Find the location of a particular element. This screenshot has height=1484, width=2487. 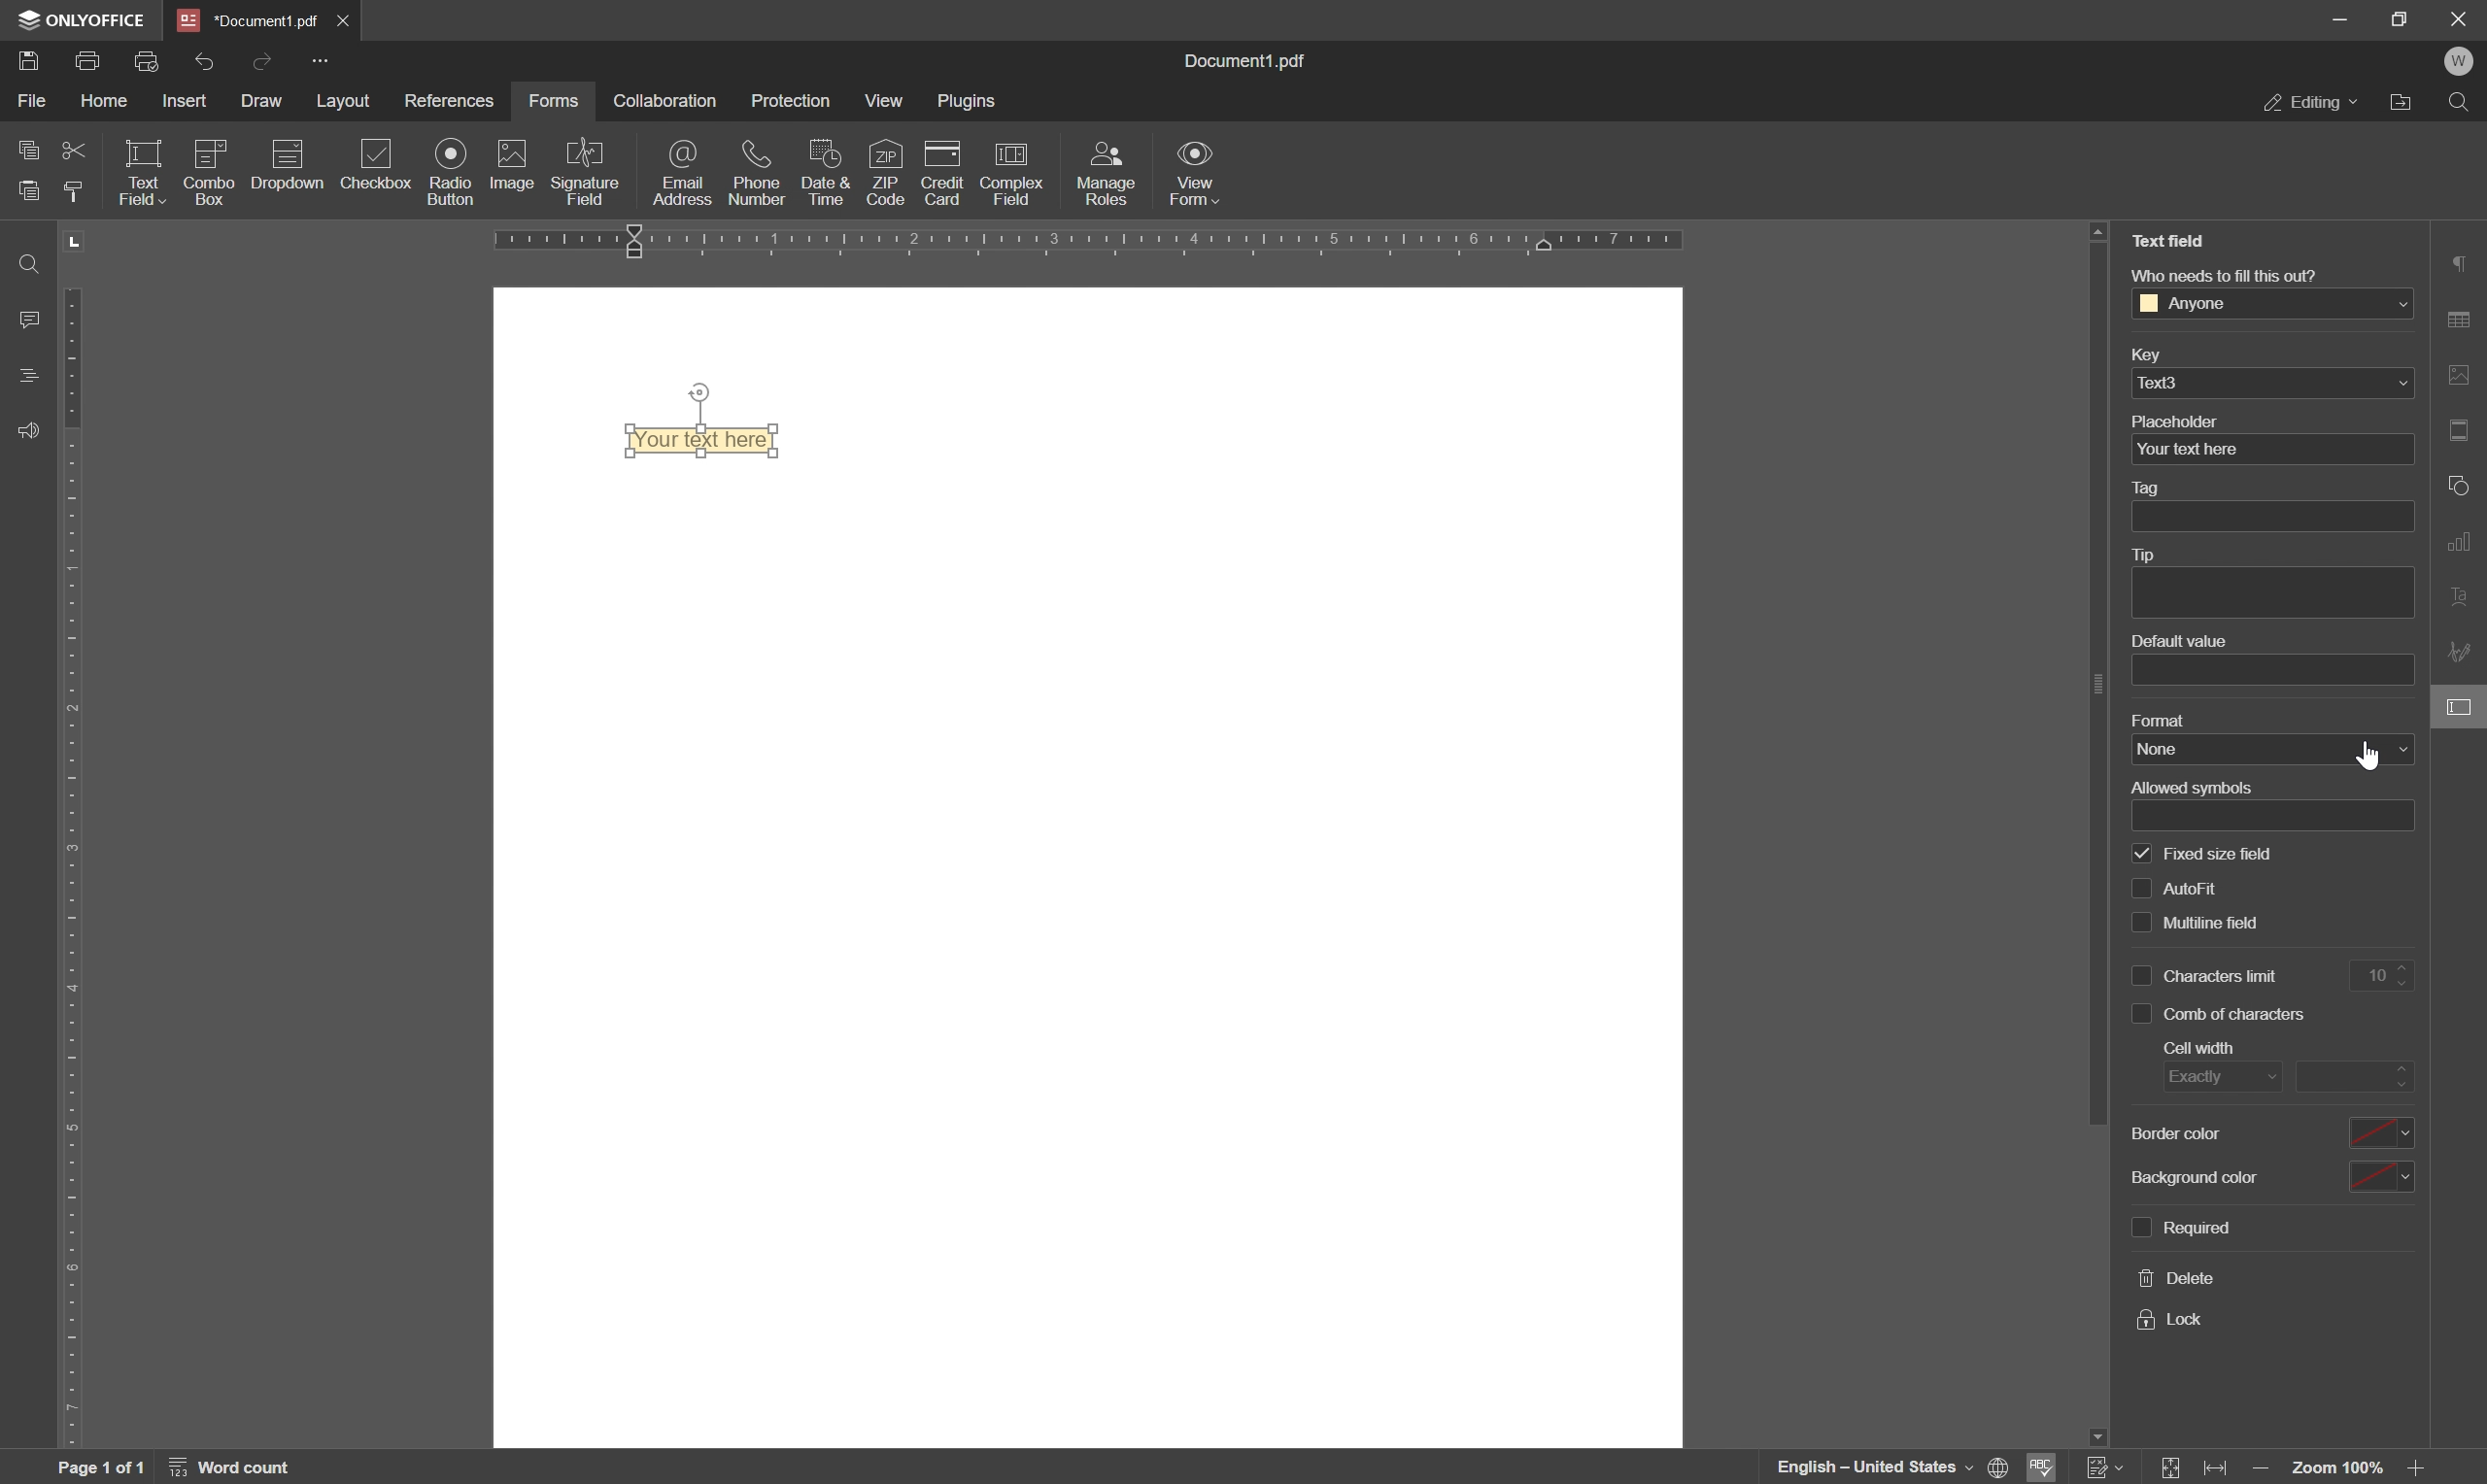

references is located at coordinates (450, 100).